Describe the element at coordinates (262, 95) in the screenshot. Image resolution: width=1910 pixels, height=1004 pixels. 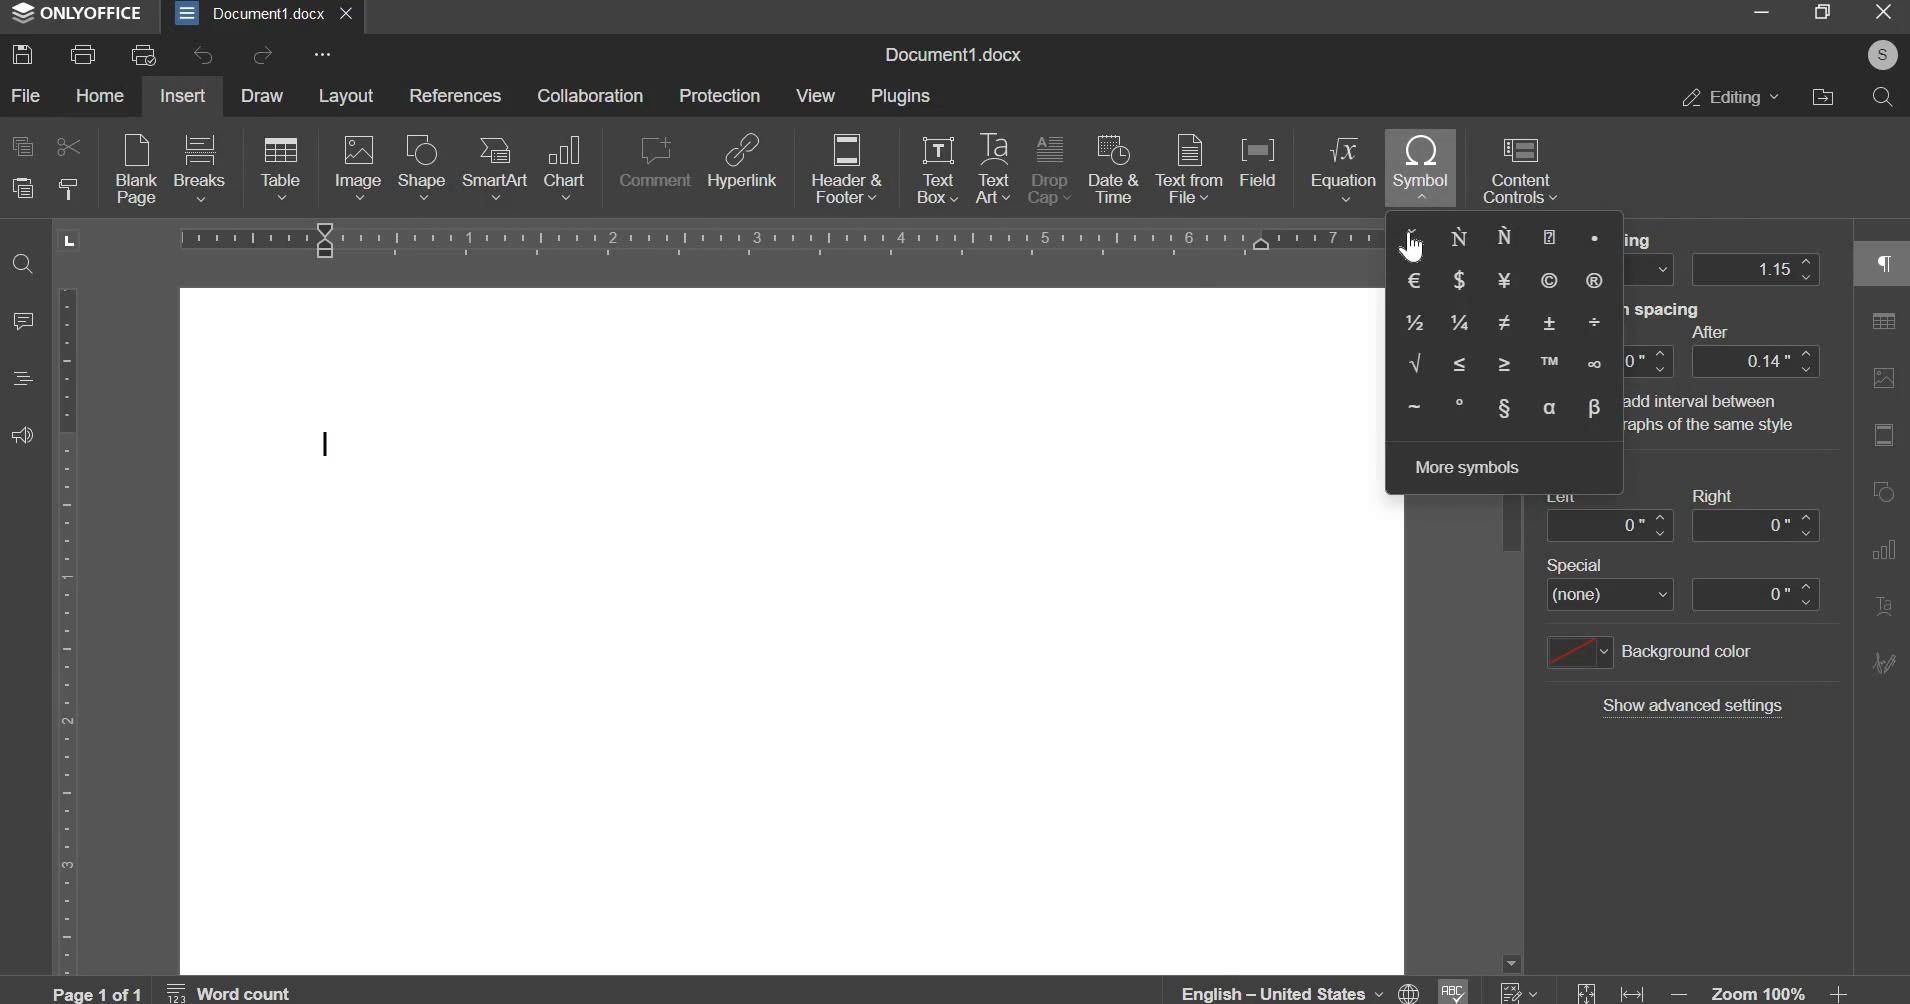
I see `draw` at that location.